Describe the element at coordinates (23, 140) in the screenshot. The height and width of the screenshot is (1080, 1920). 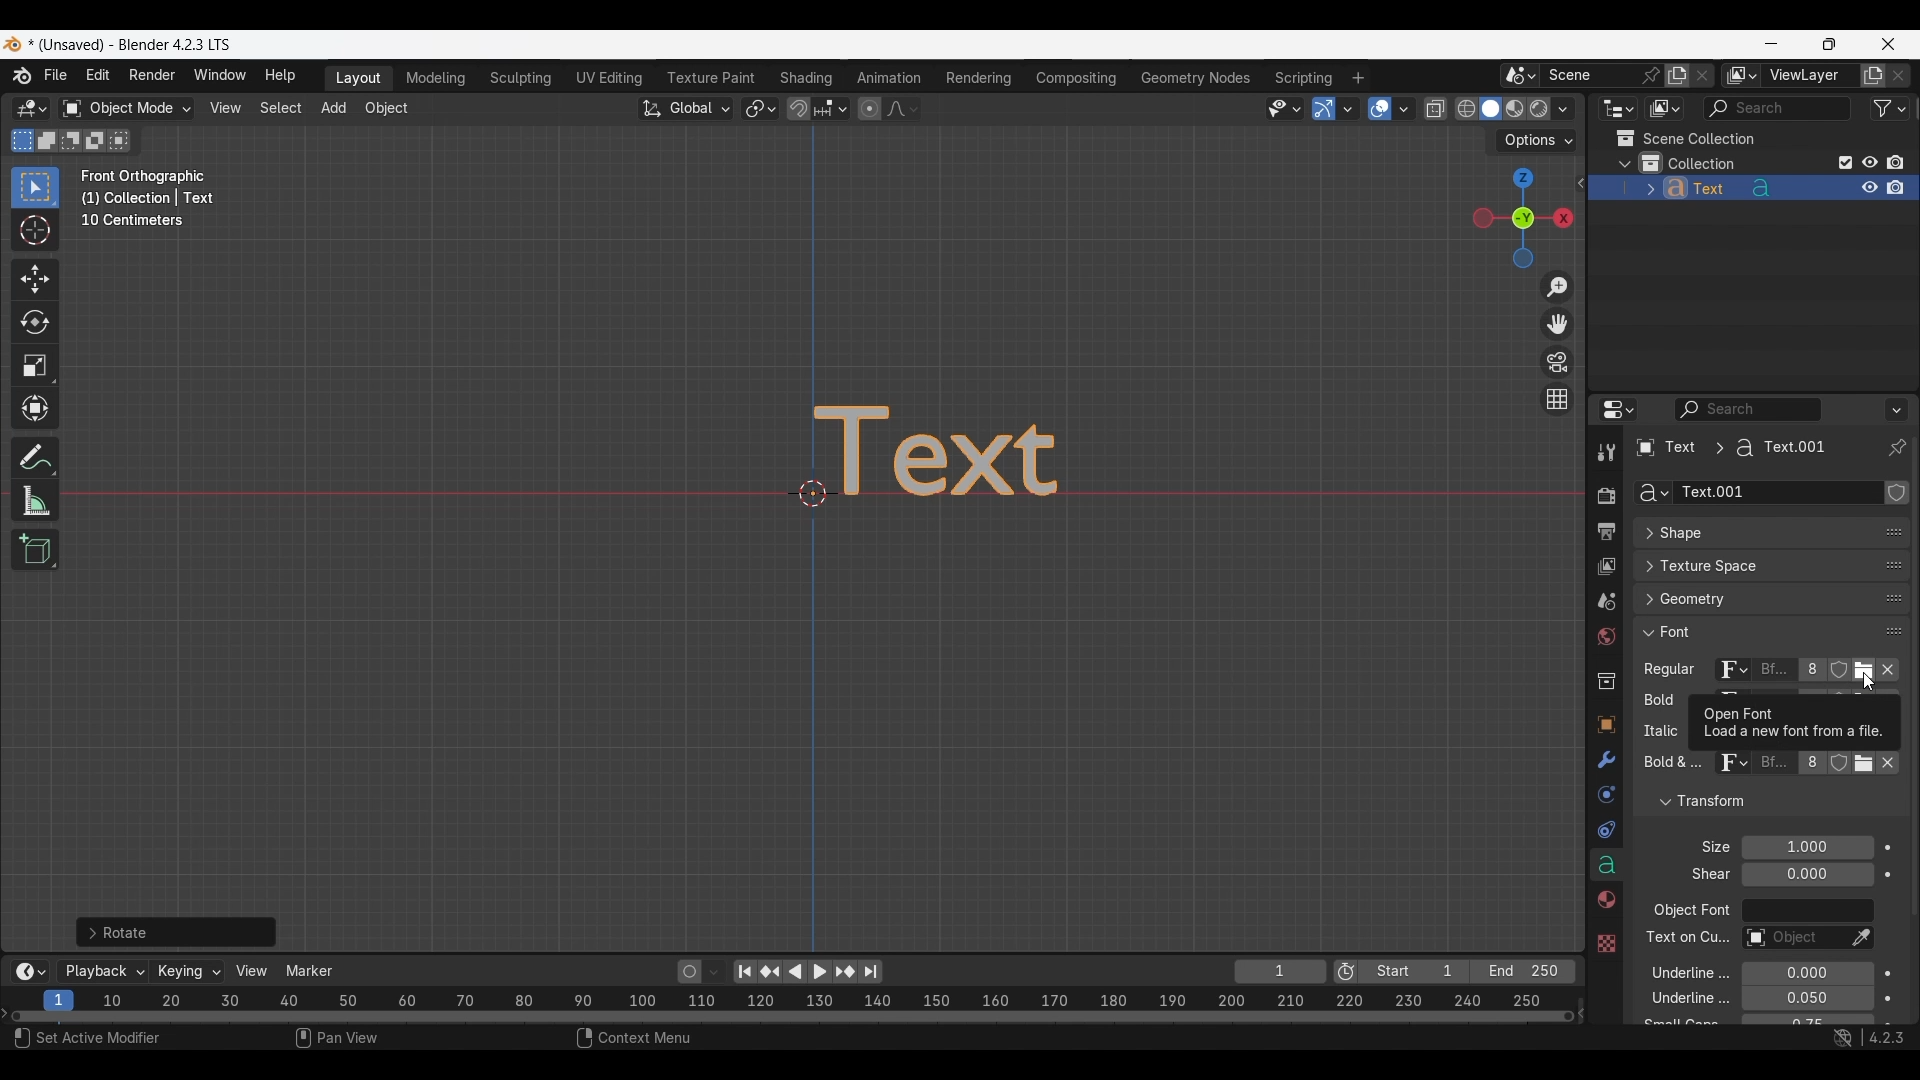
I see `Set a new selection` at that location.